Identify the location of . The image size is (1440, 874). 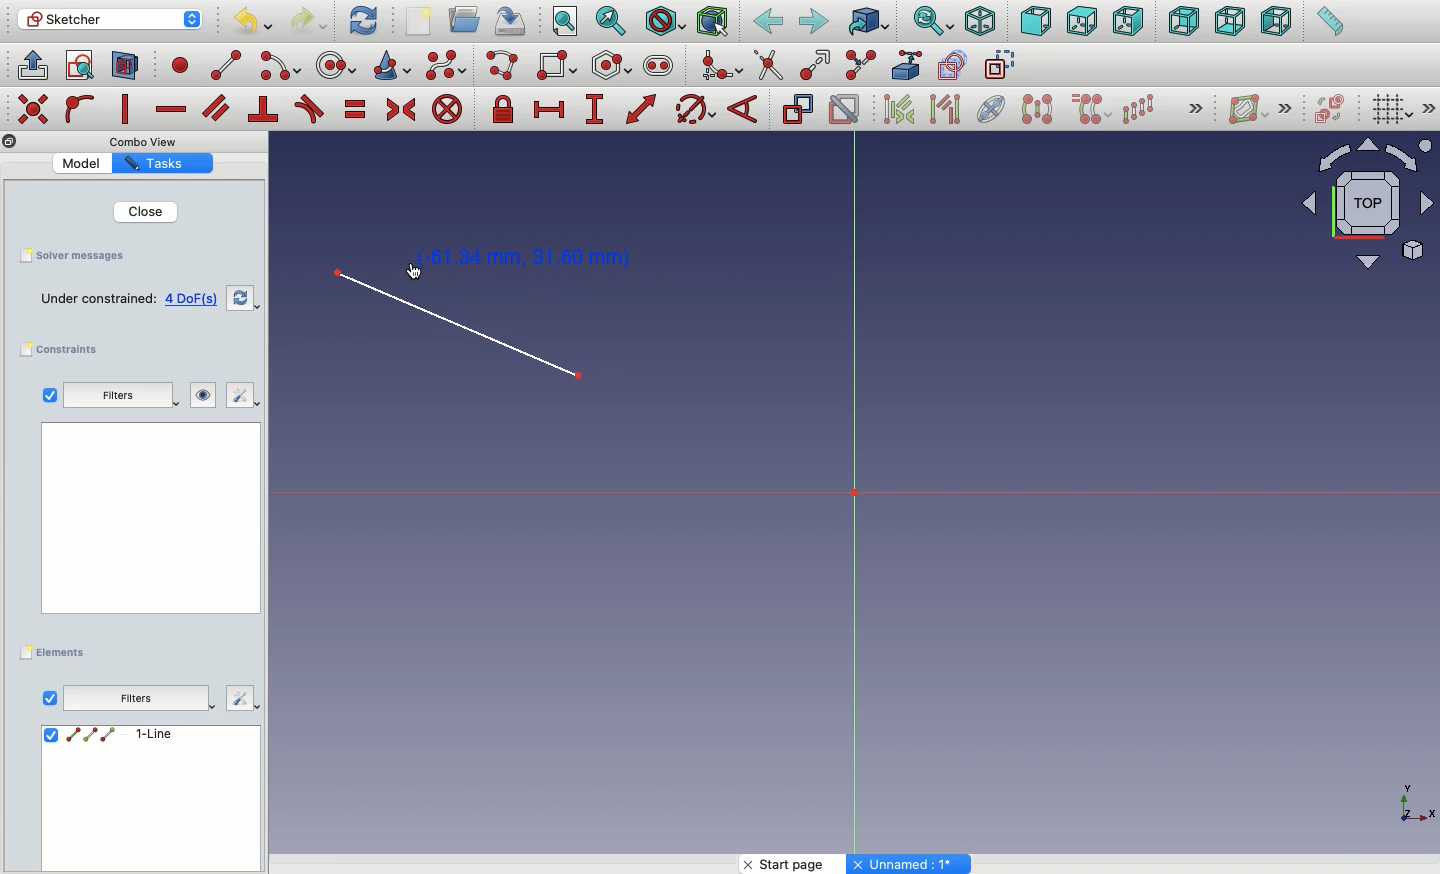
(911, 864).